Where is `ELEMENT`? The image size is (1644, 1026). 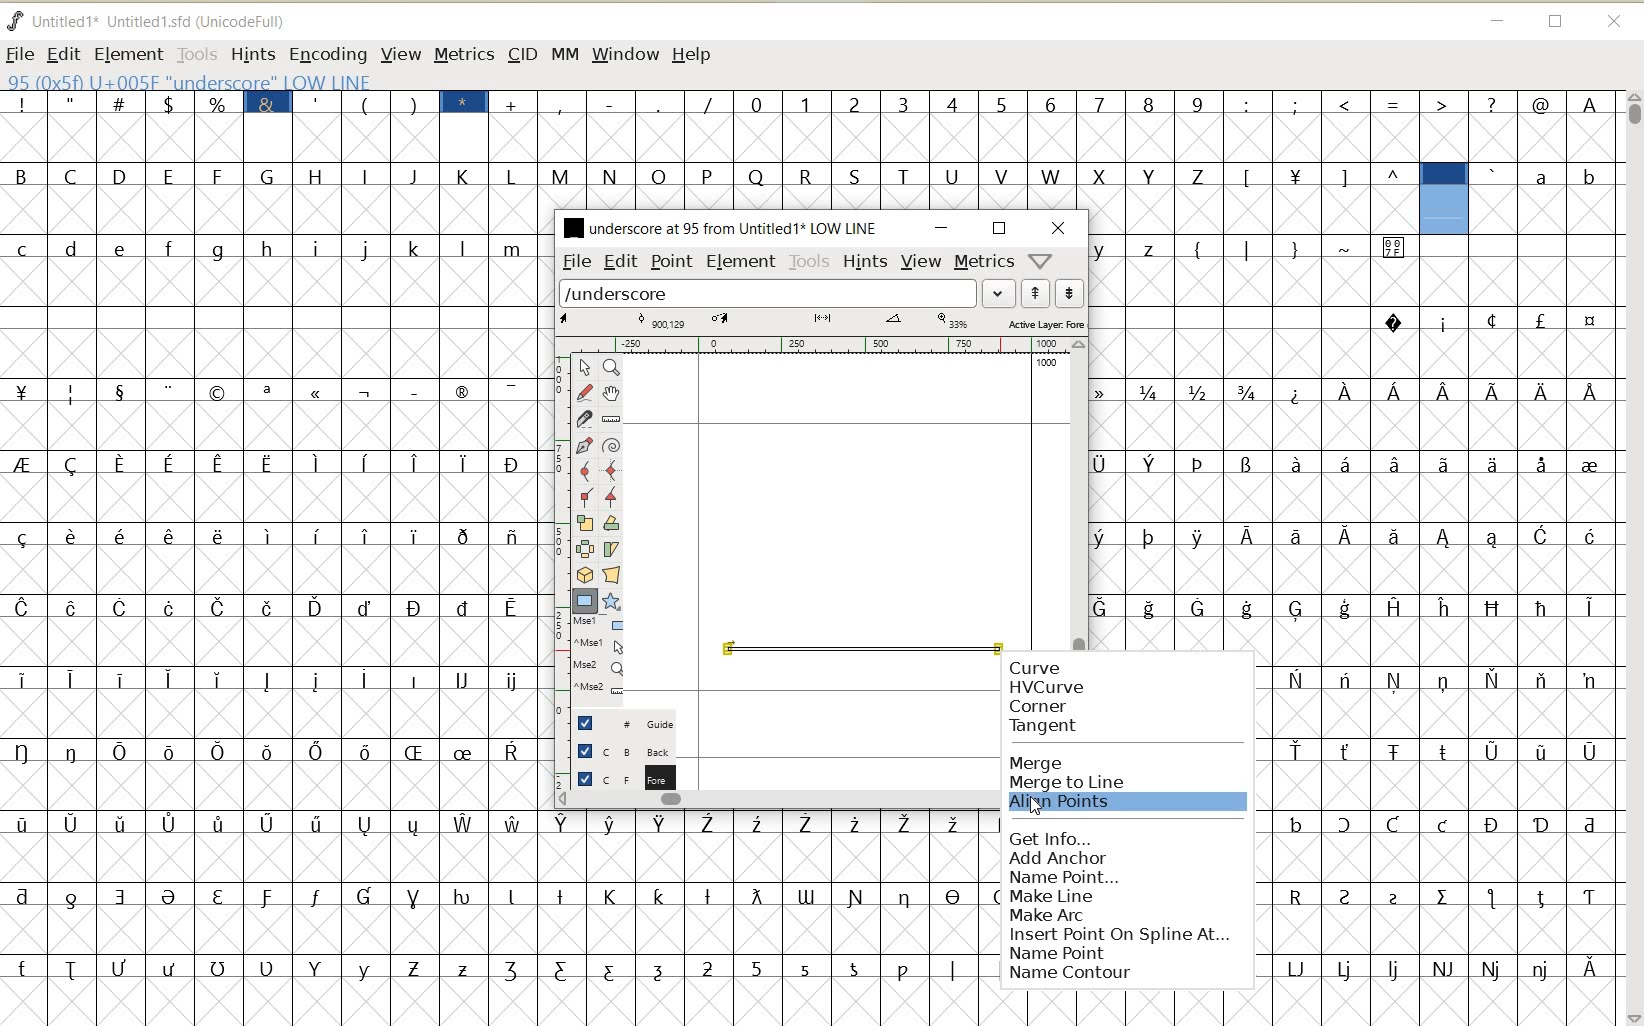
ELEMENT is located at coordinates (741, 263).